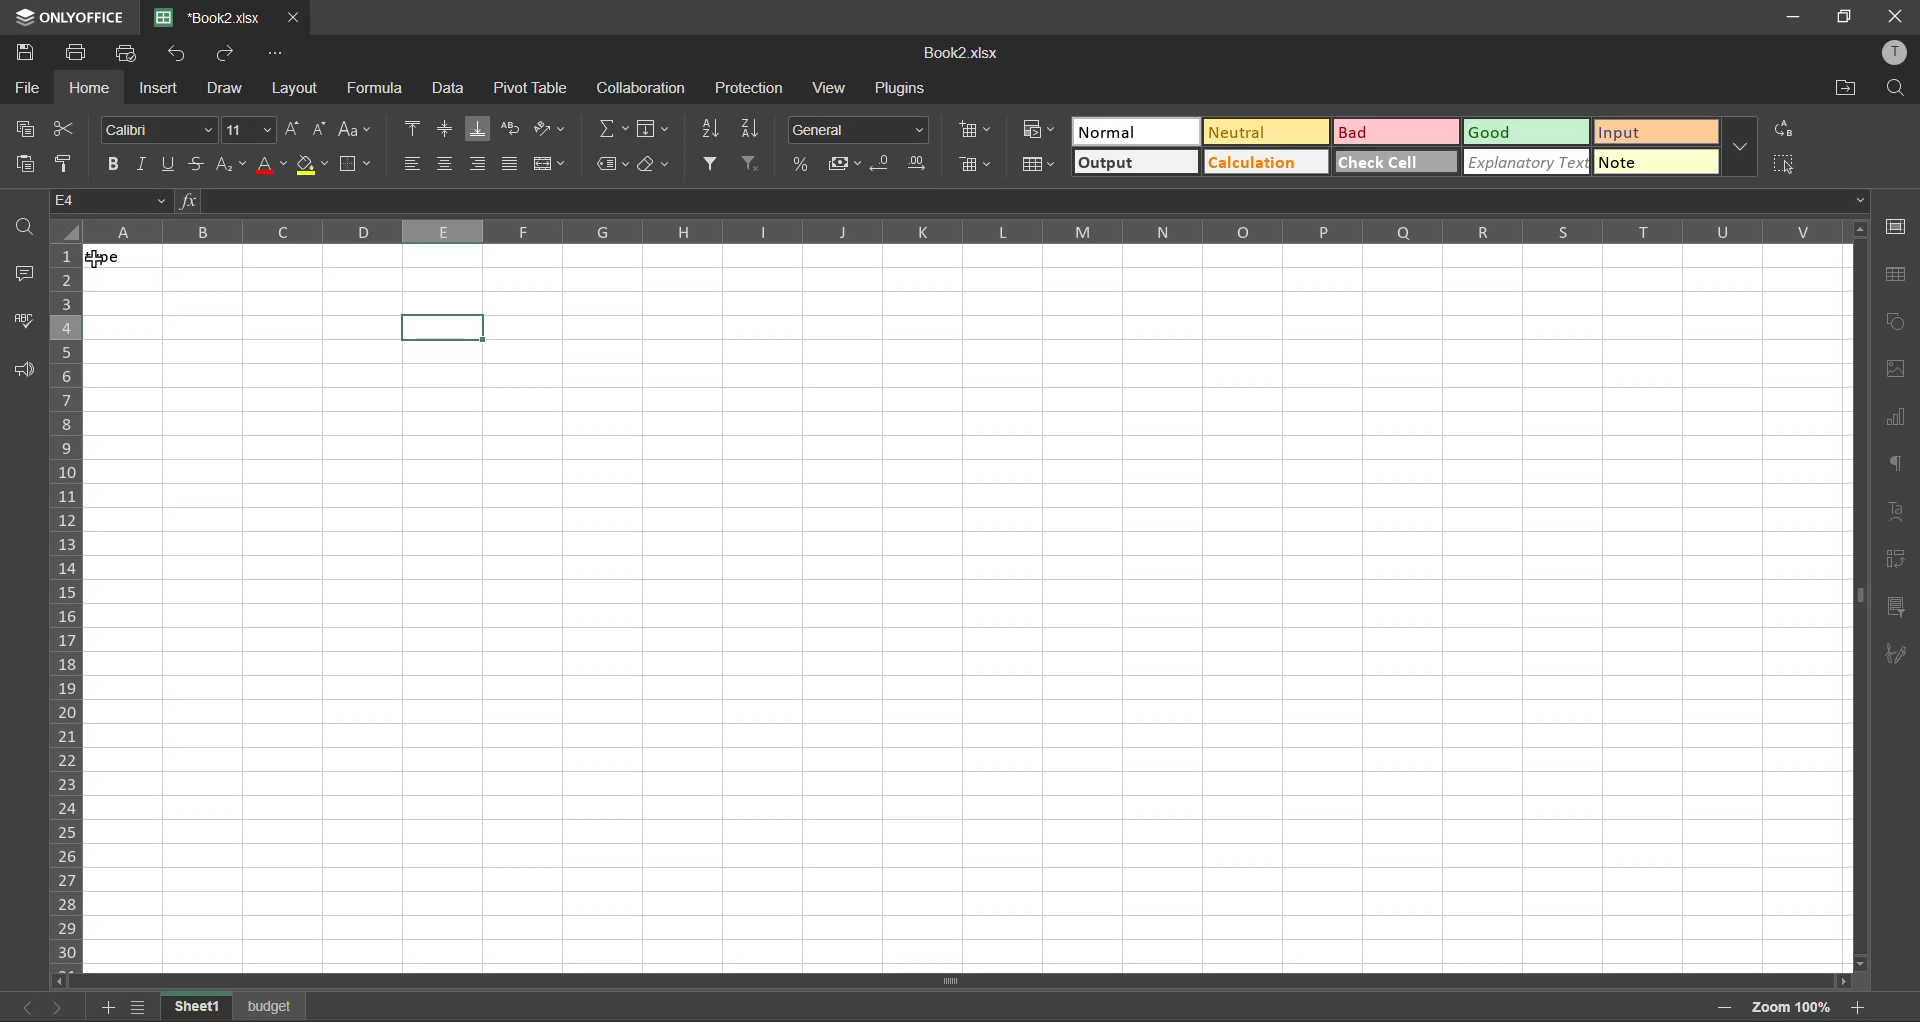 The width and height of the screenshot is (1920, 1022). I want to click on table, so click(1901, 274).